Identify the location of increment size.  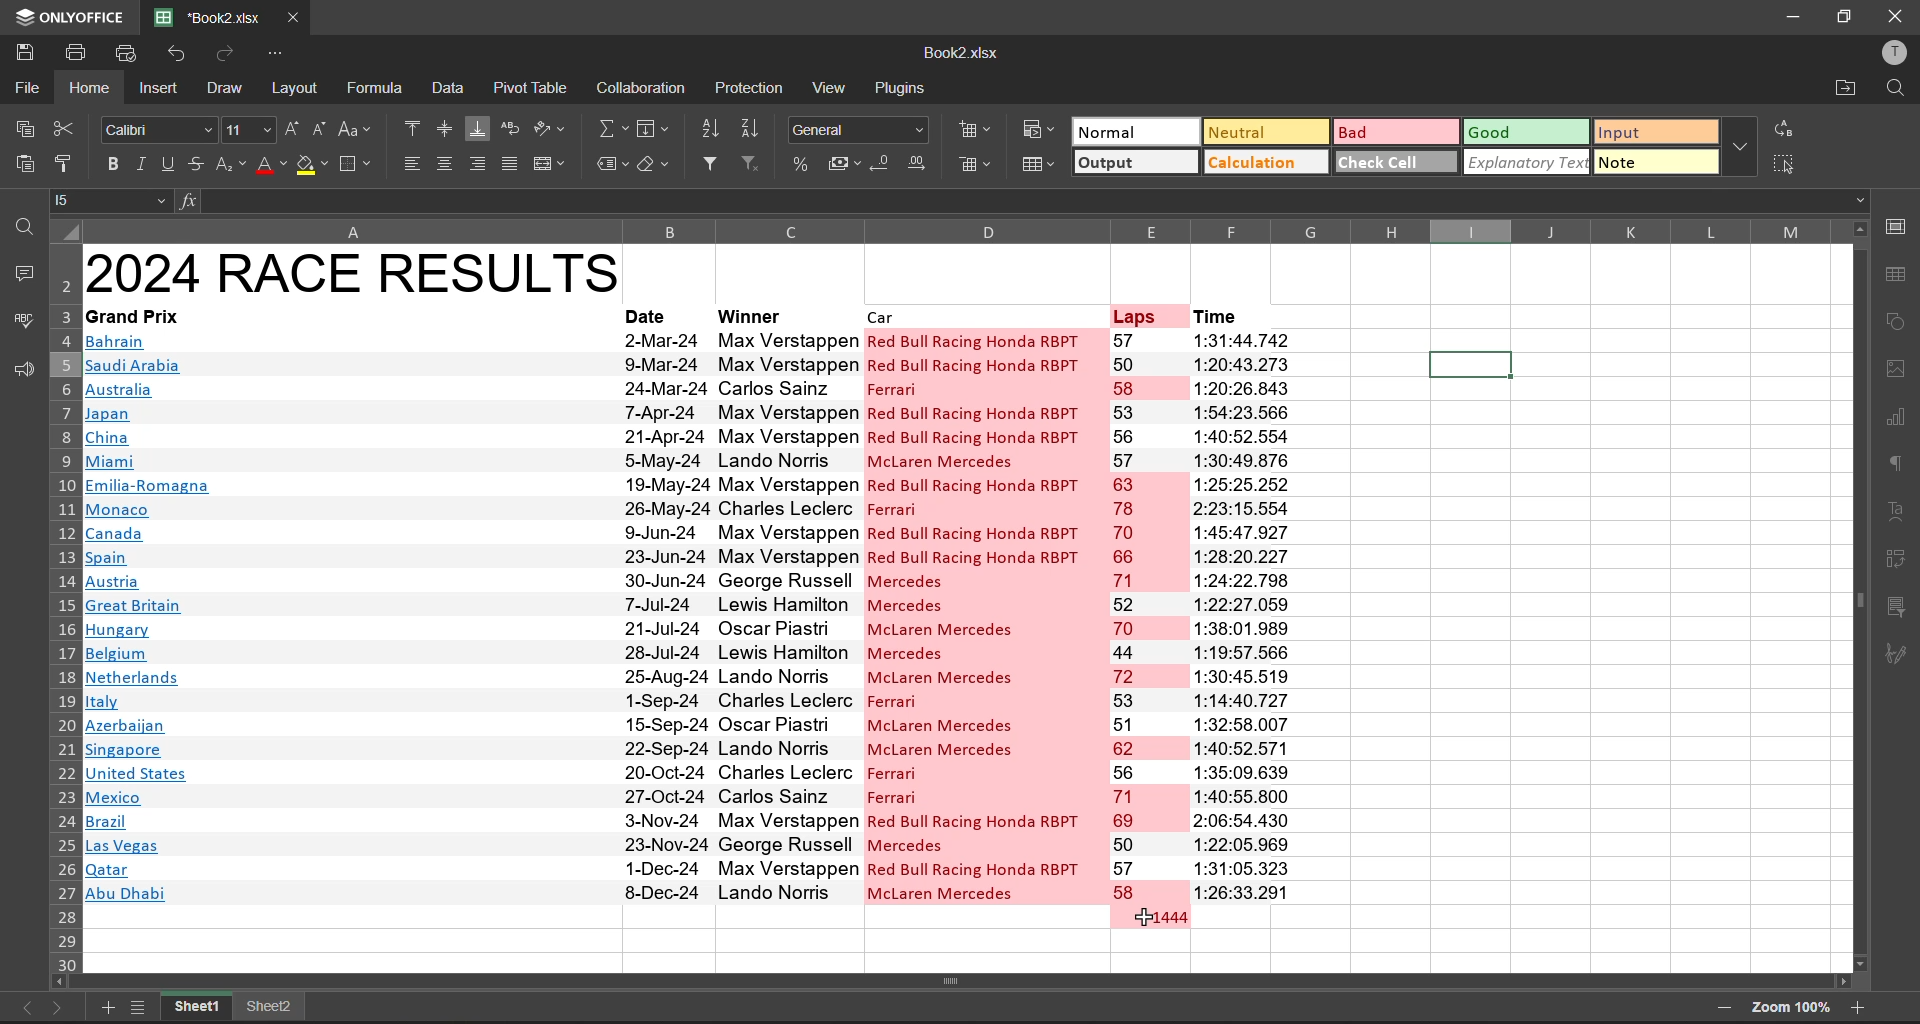
(293, 129).